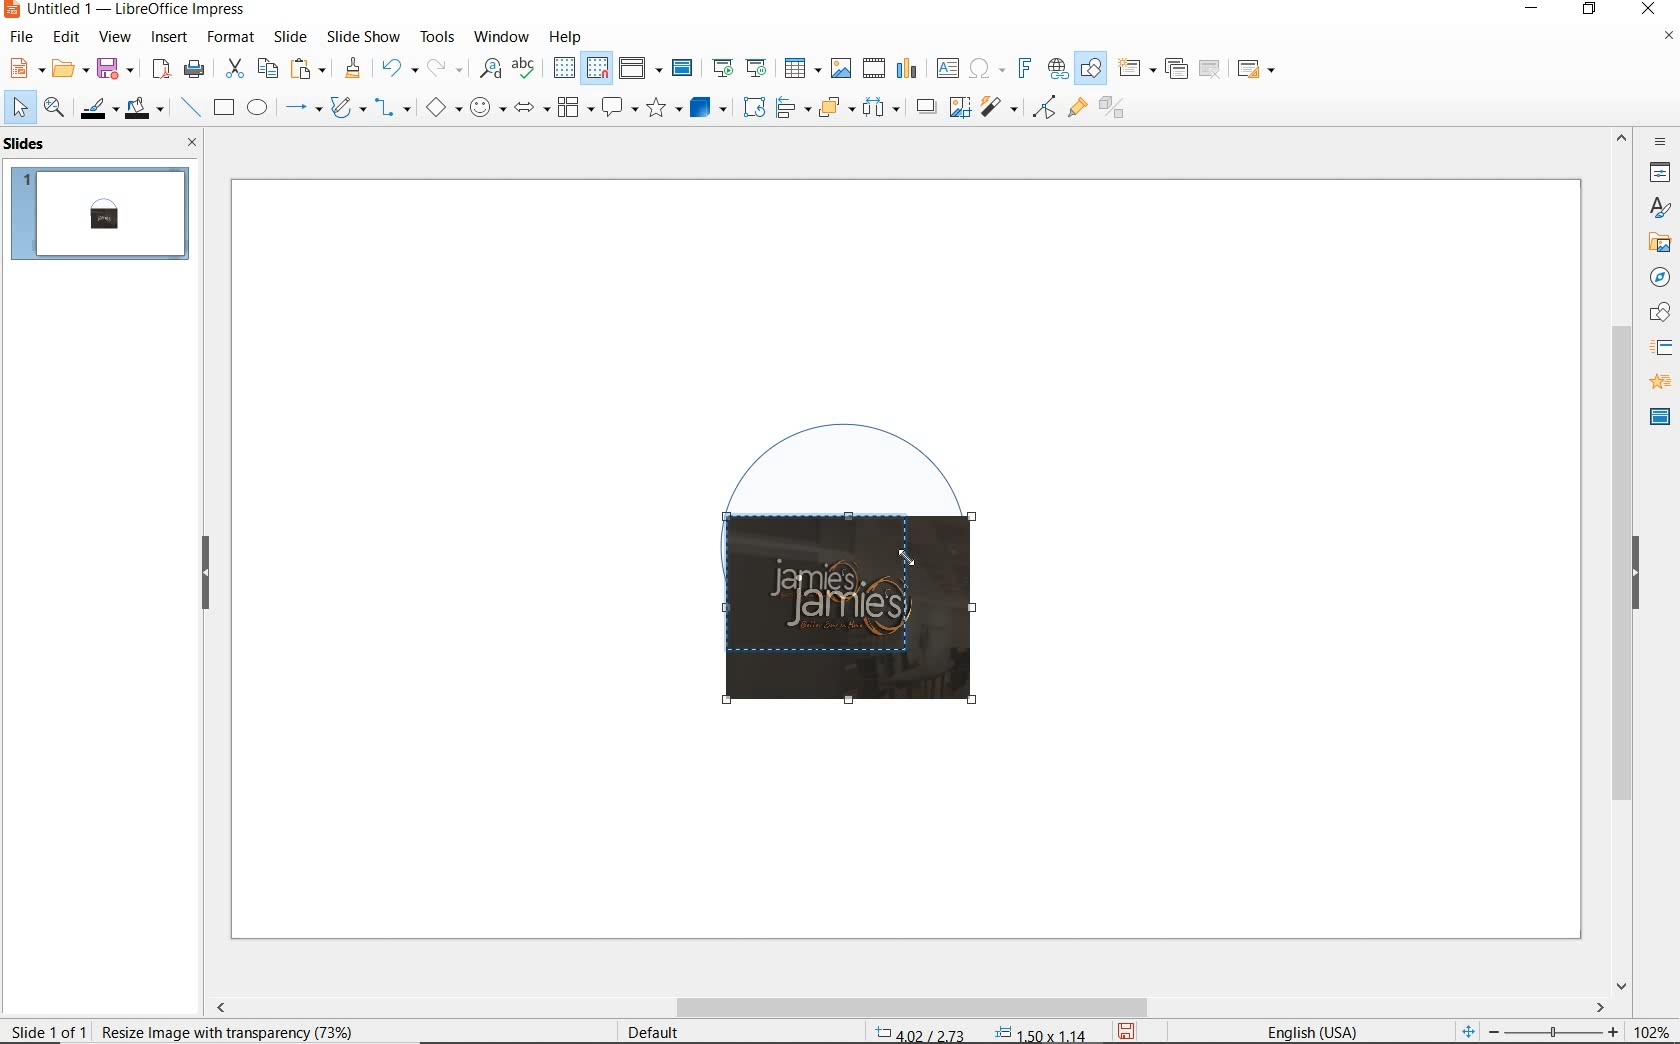 The image size is (1680, 1044). Describe the element at coordinates (393, 110) in the screenshot. I see `connectors` at that location.